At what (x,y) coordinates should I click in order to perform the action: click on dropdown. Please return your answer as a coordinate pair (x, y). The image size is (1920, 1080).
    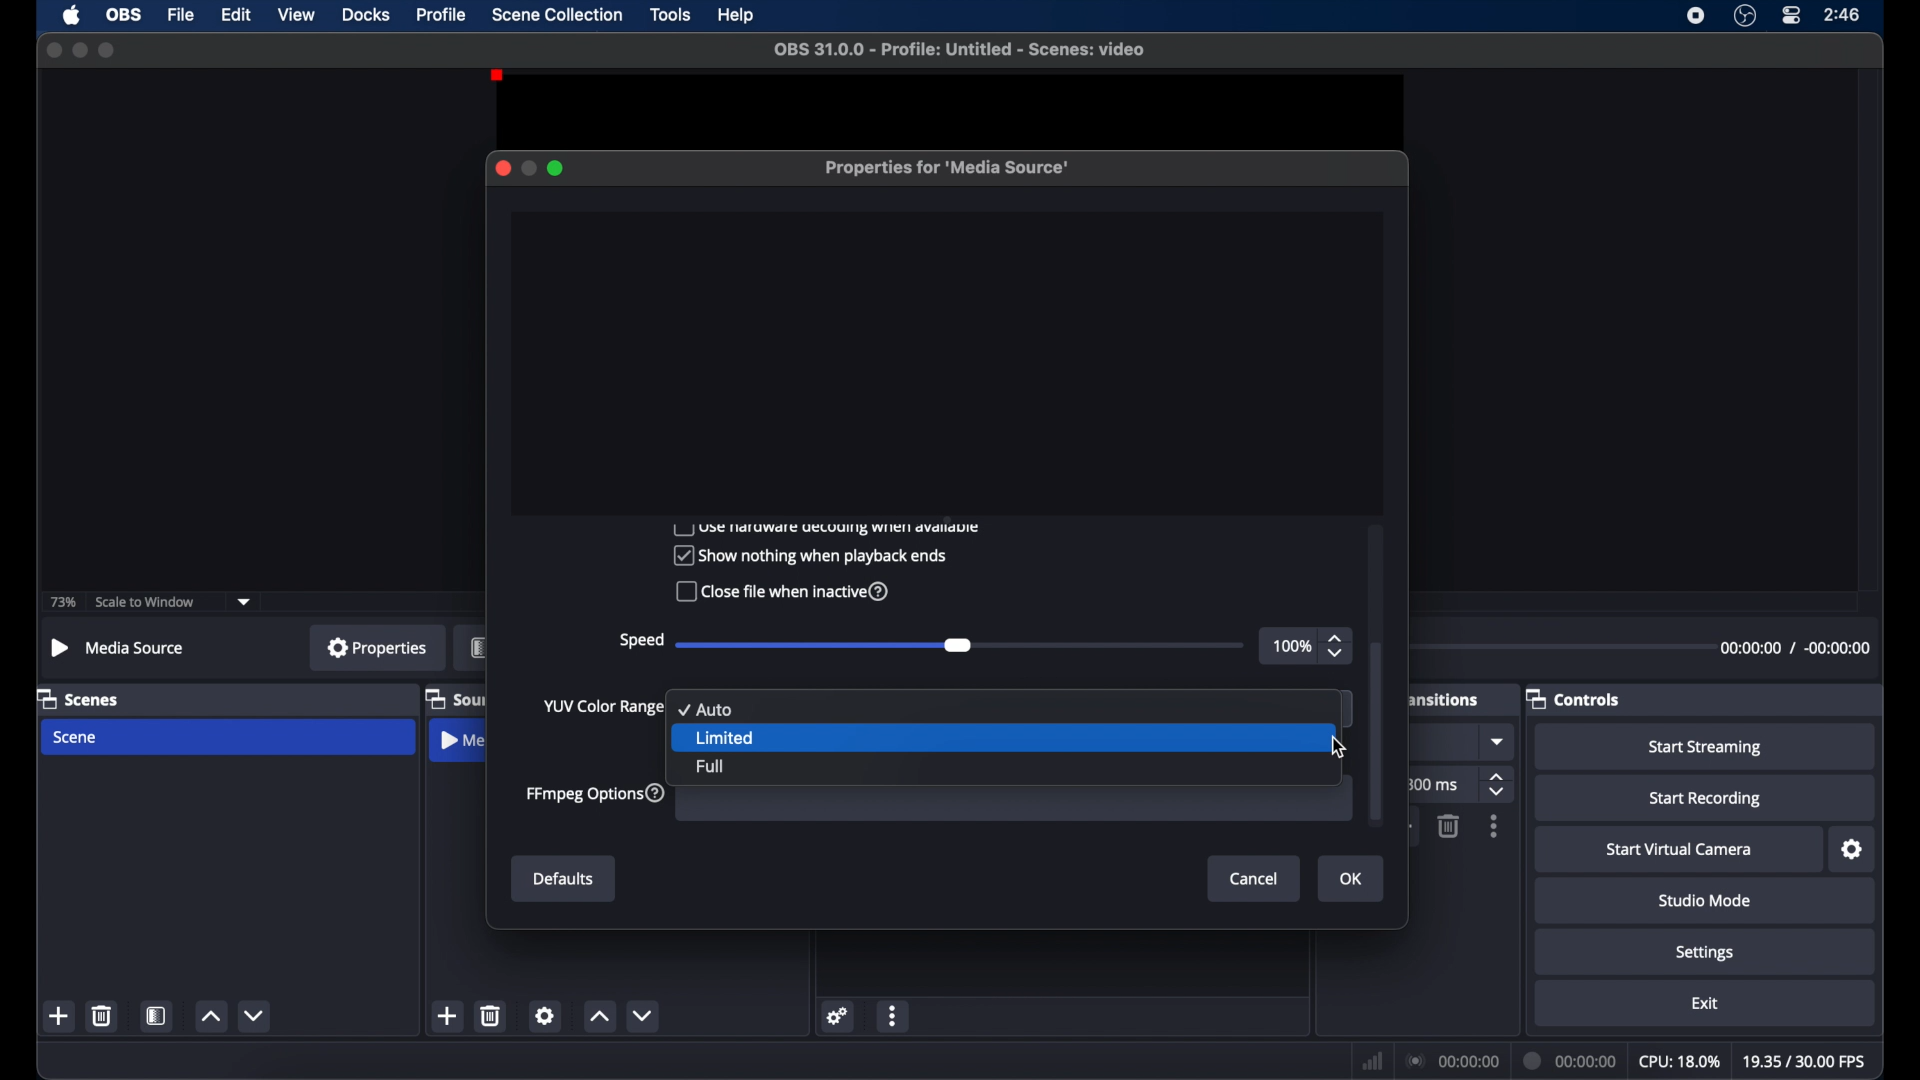
    Looking at the image, I should click on (245, 600).